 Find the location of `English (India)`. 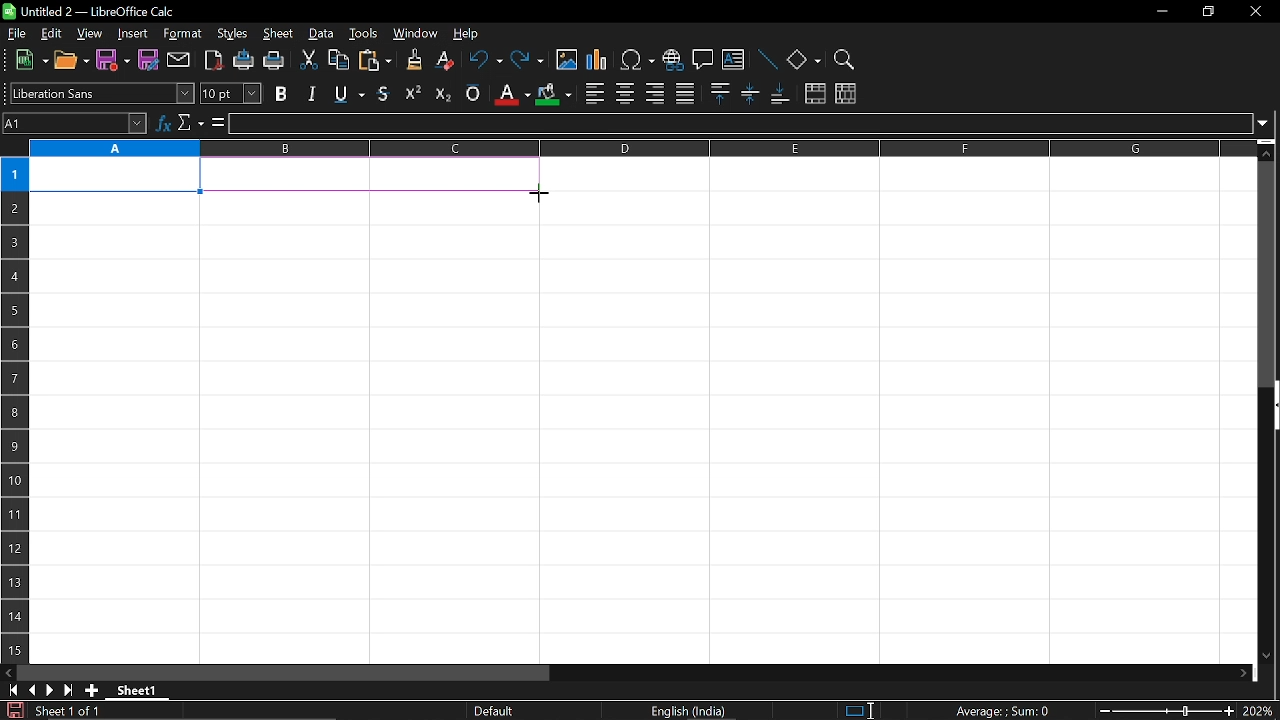

English (India) is located at coordinates (690, 711).